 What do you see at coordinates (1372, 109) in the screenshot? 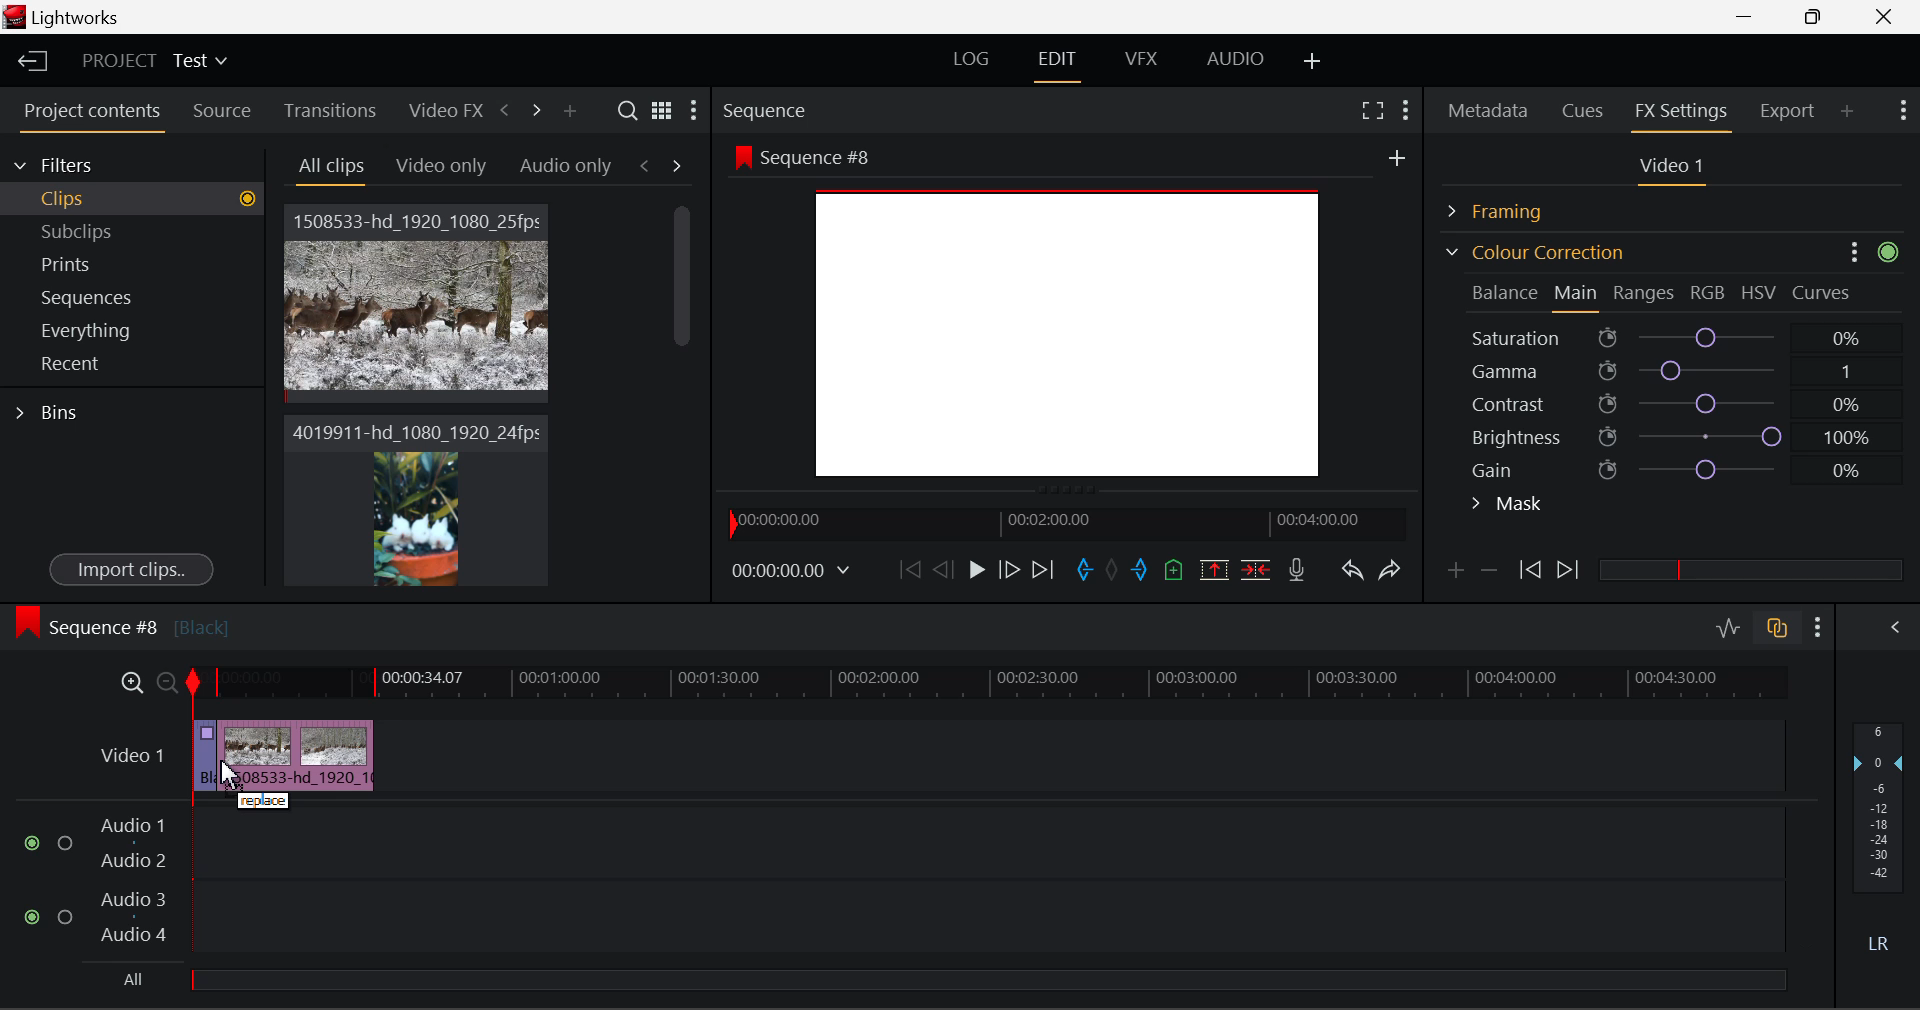
I see `Full Screen` at bounding box center [1372, 109].